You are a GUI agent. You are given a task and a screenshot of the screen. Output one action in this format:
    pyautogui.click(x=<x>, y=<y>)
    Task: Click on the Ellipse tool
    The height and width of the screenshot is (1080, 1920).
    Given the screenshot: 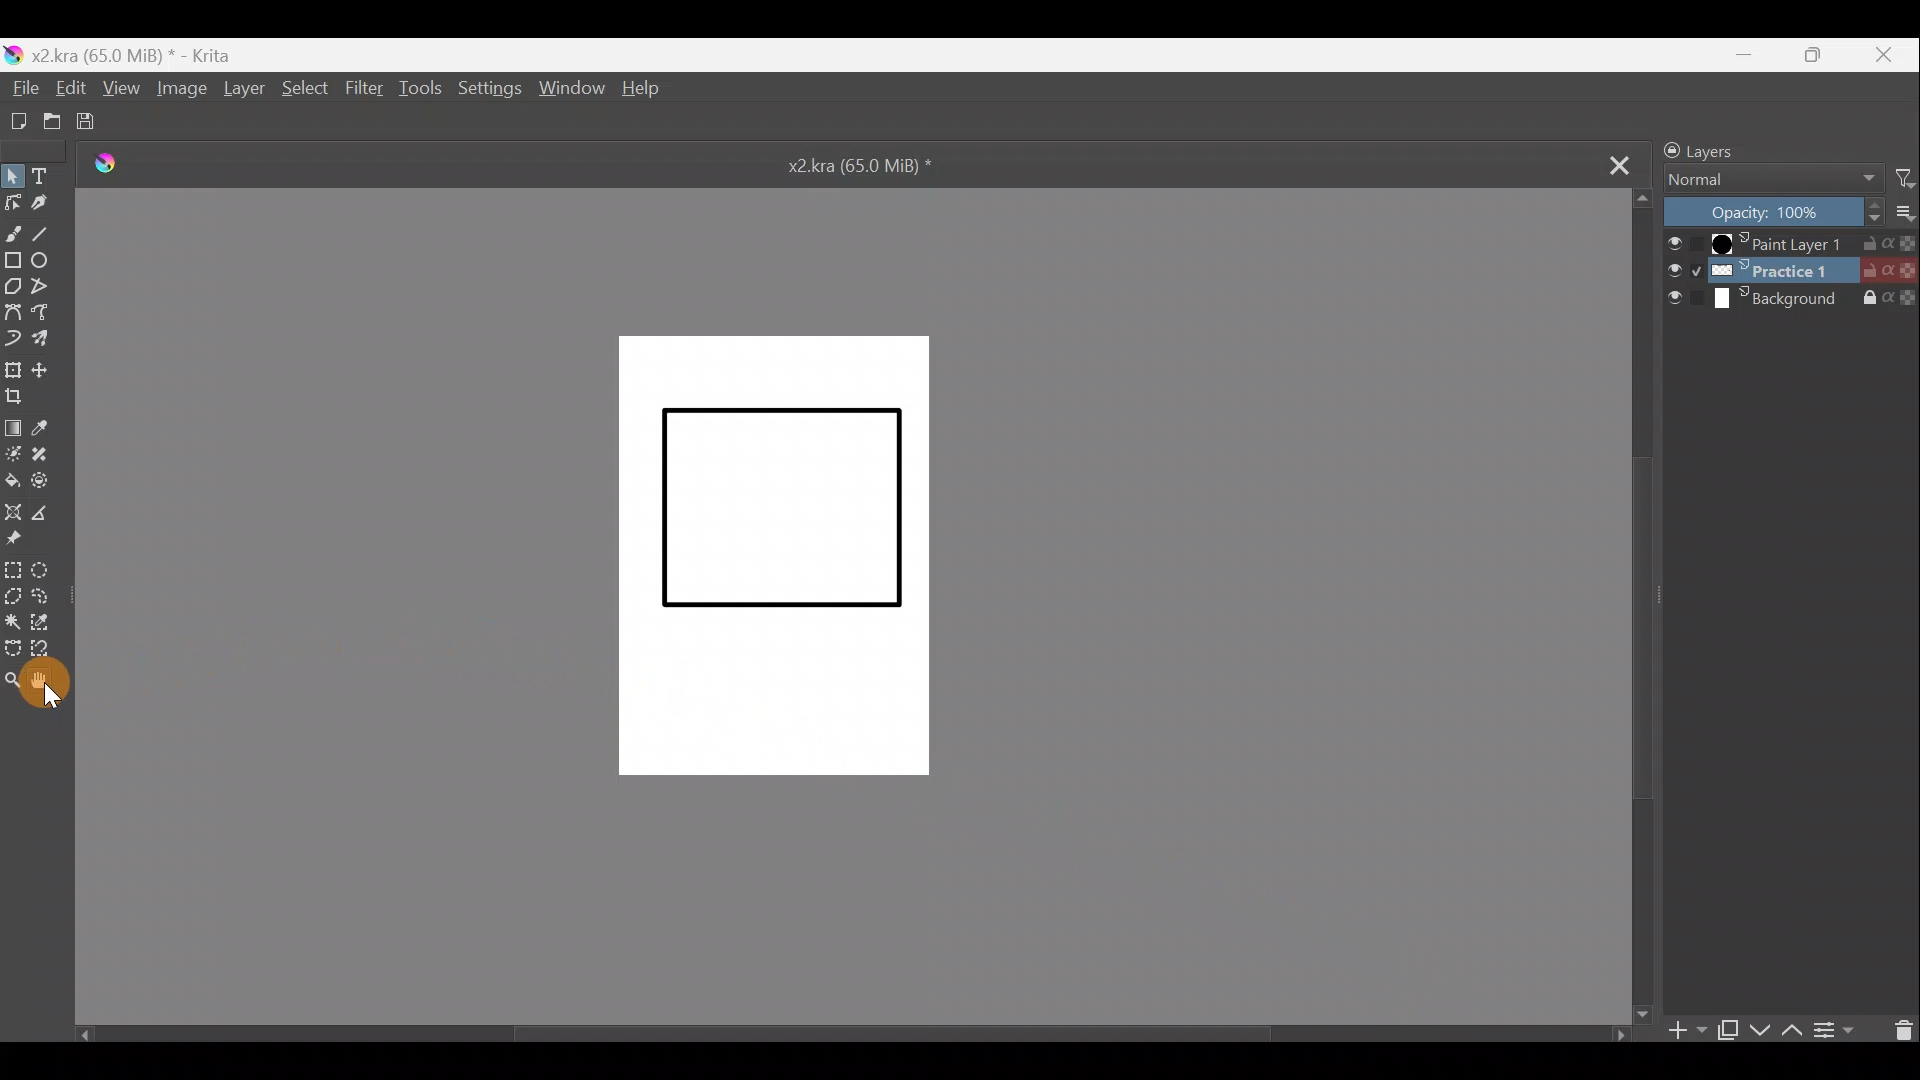 What is the action you would take?
    pyautogui.click(x=47, y=258)
    